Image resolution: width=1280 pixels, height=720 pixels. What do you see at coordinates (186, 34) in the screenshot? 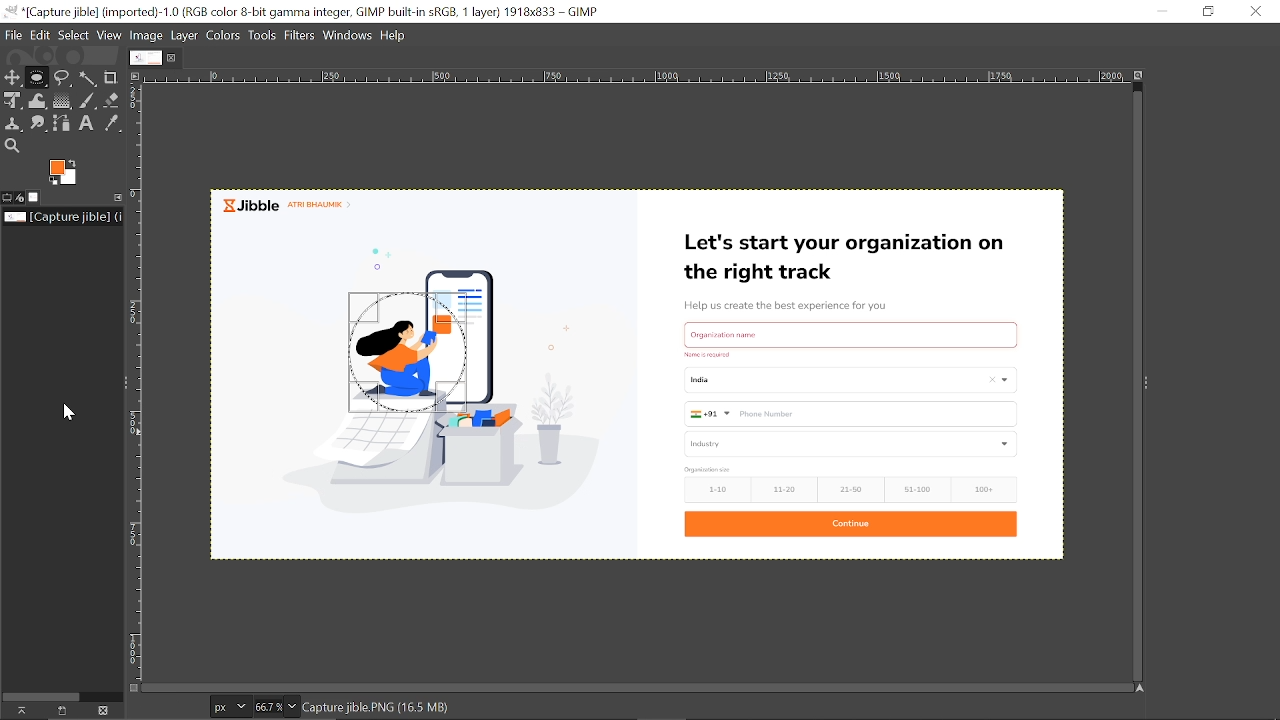
I see `layer` at bounding box center [186, 34].